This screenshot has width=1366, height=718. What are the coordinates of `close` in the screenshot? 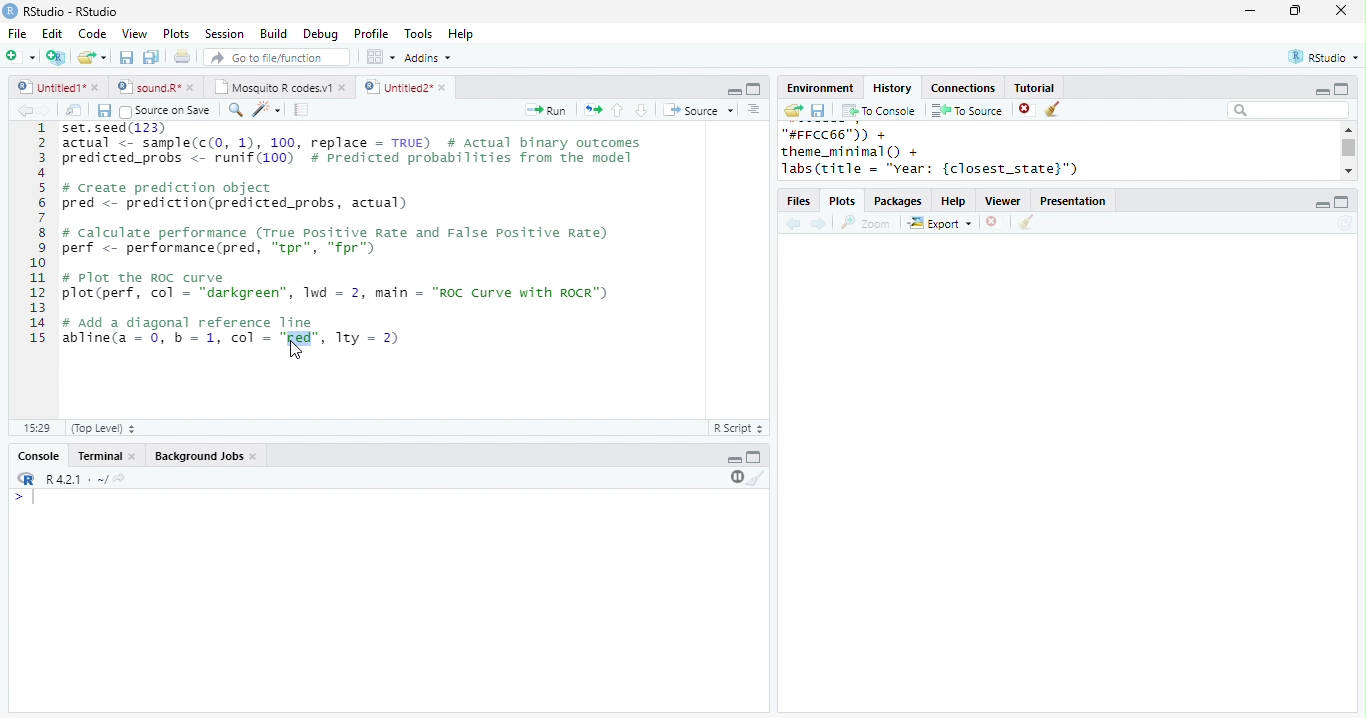 It's located at (194, 87).